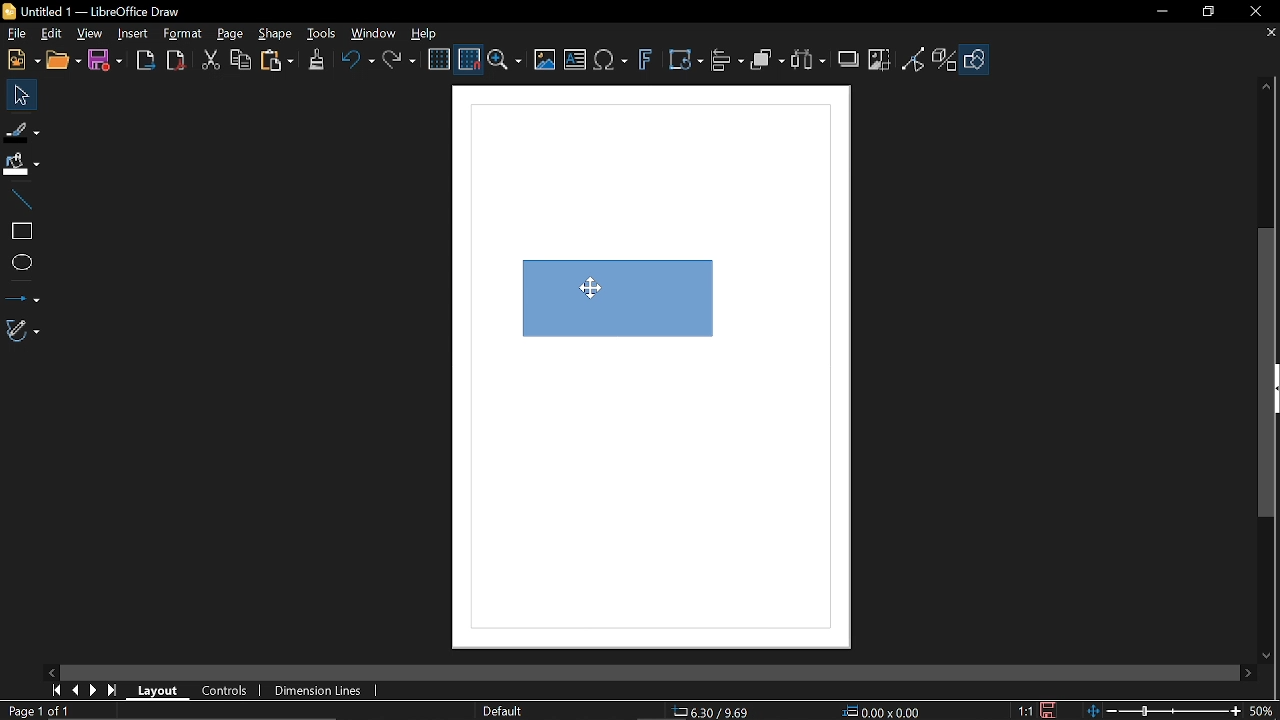  Describe the element at coordinates (1206, 13) in the screenshot. I see `restore down` at that location.